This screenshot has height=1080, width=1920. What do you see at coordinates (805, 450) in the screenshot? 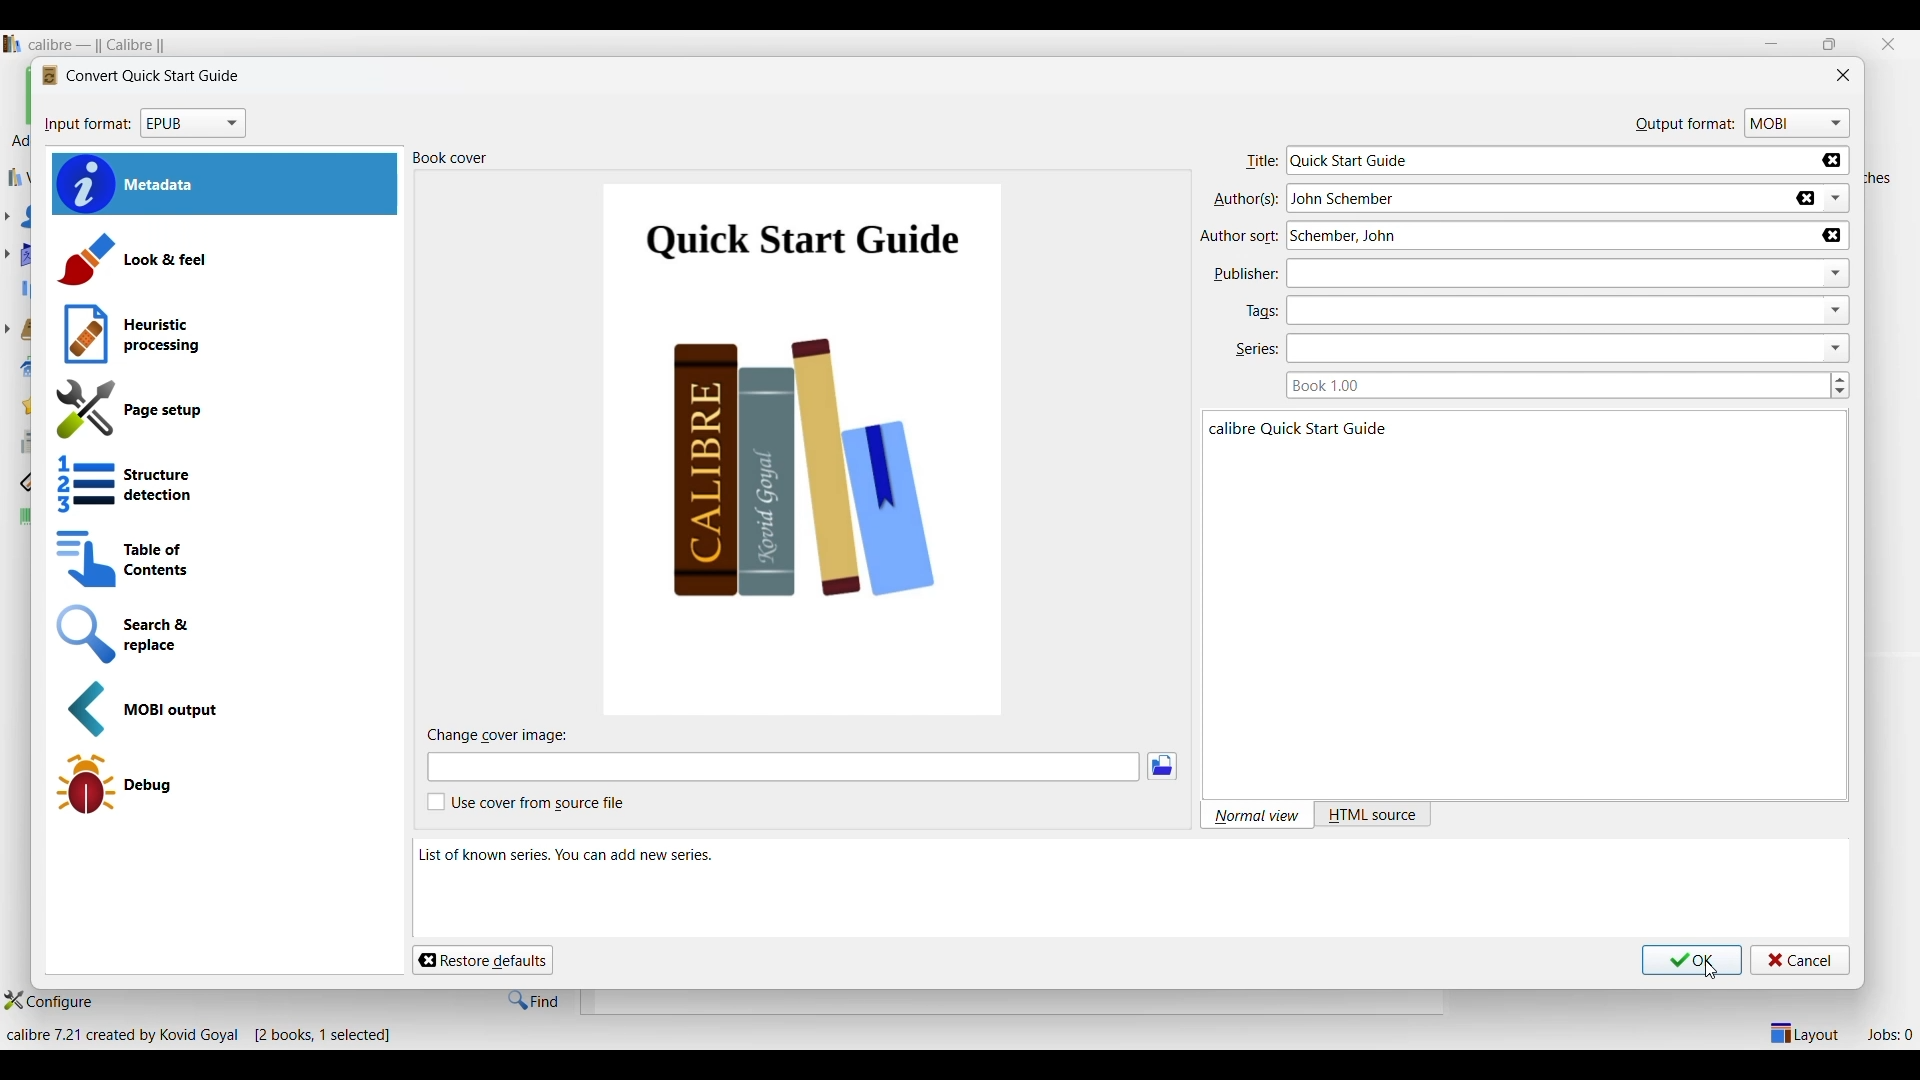
I see `Current book cover` at bounding box center [805, 450].